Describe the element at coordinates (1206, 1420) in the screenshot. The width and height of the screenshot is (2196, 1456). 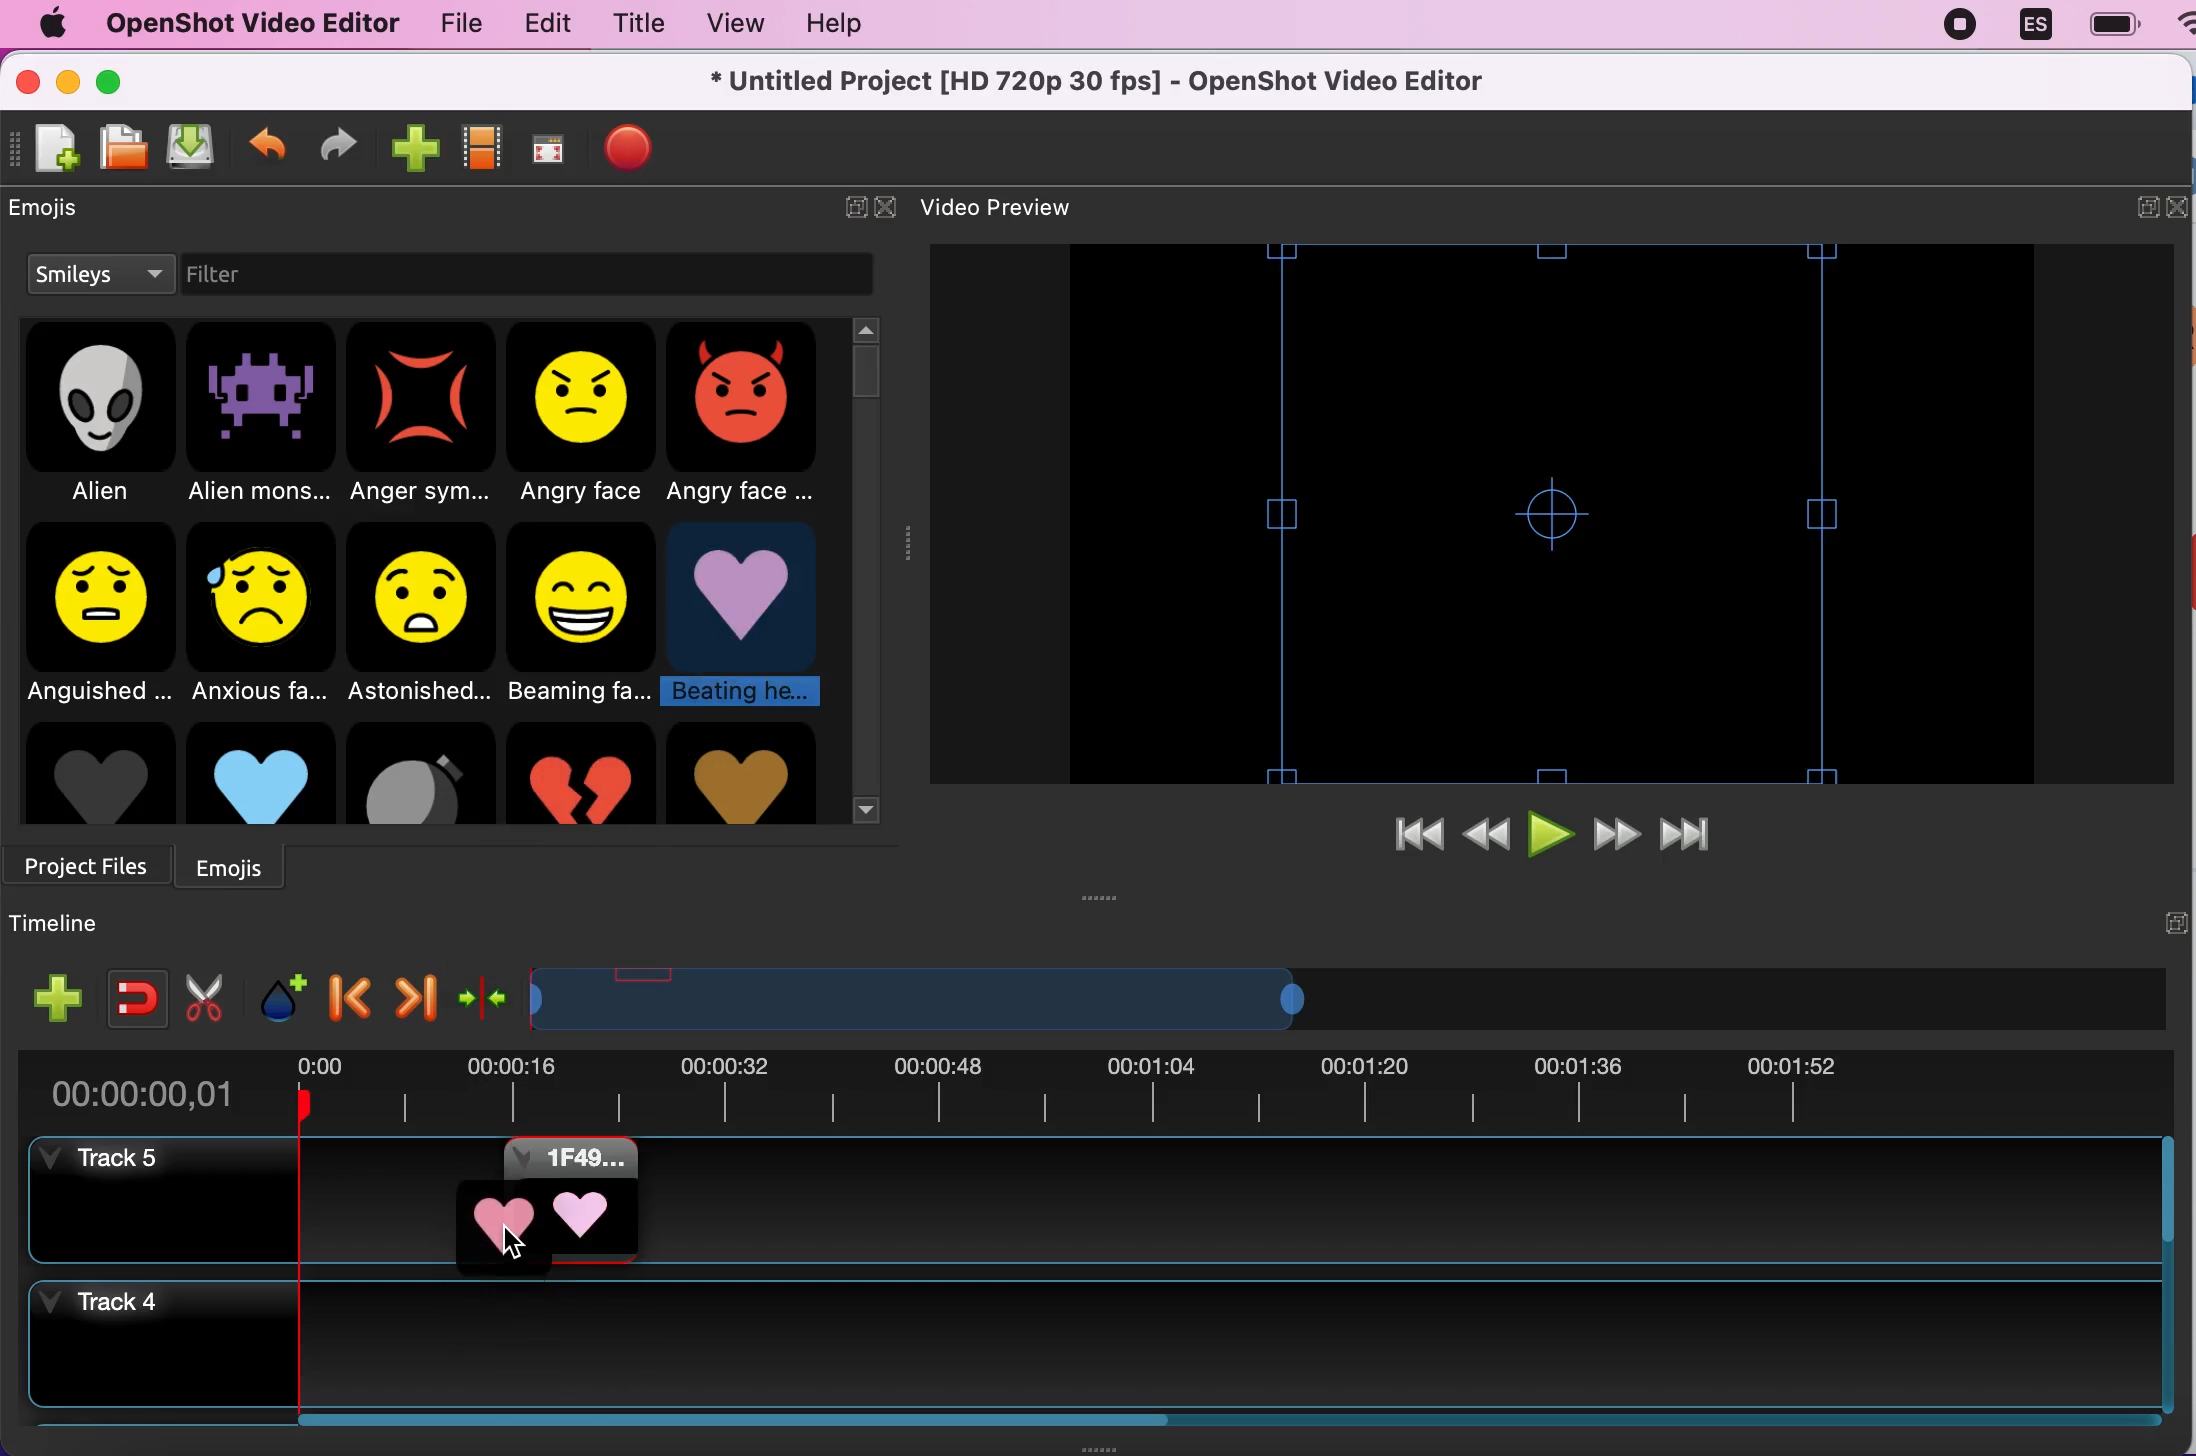
I see `Horizontal slide bar` at that location.